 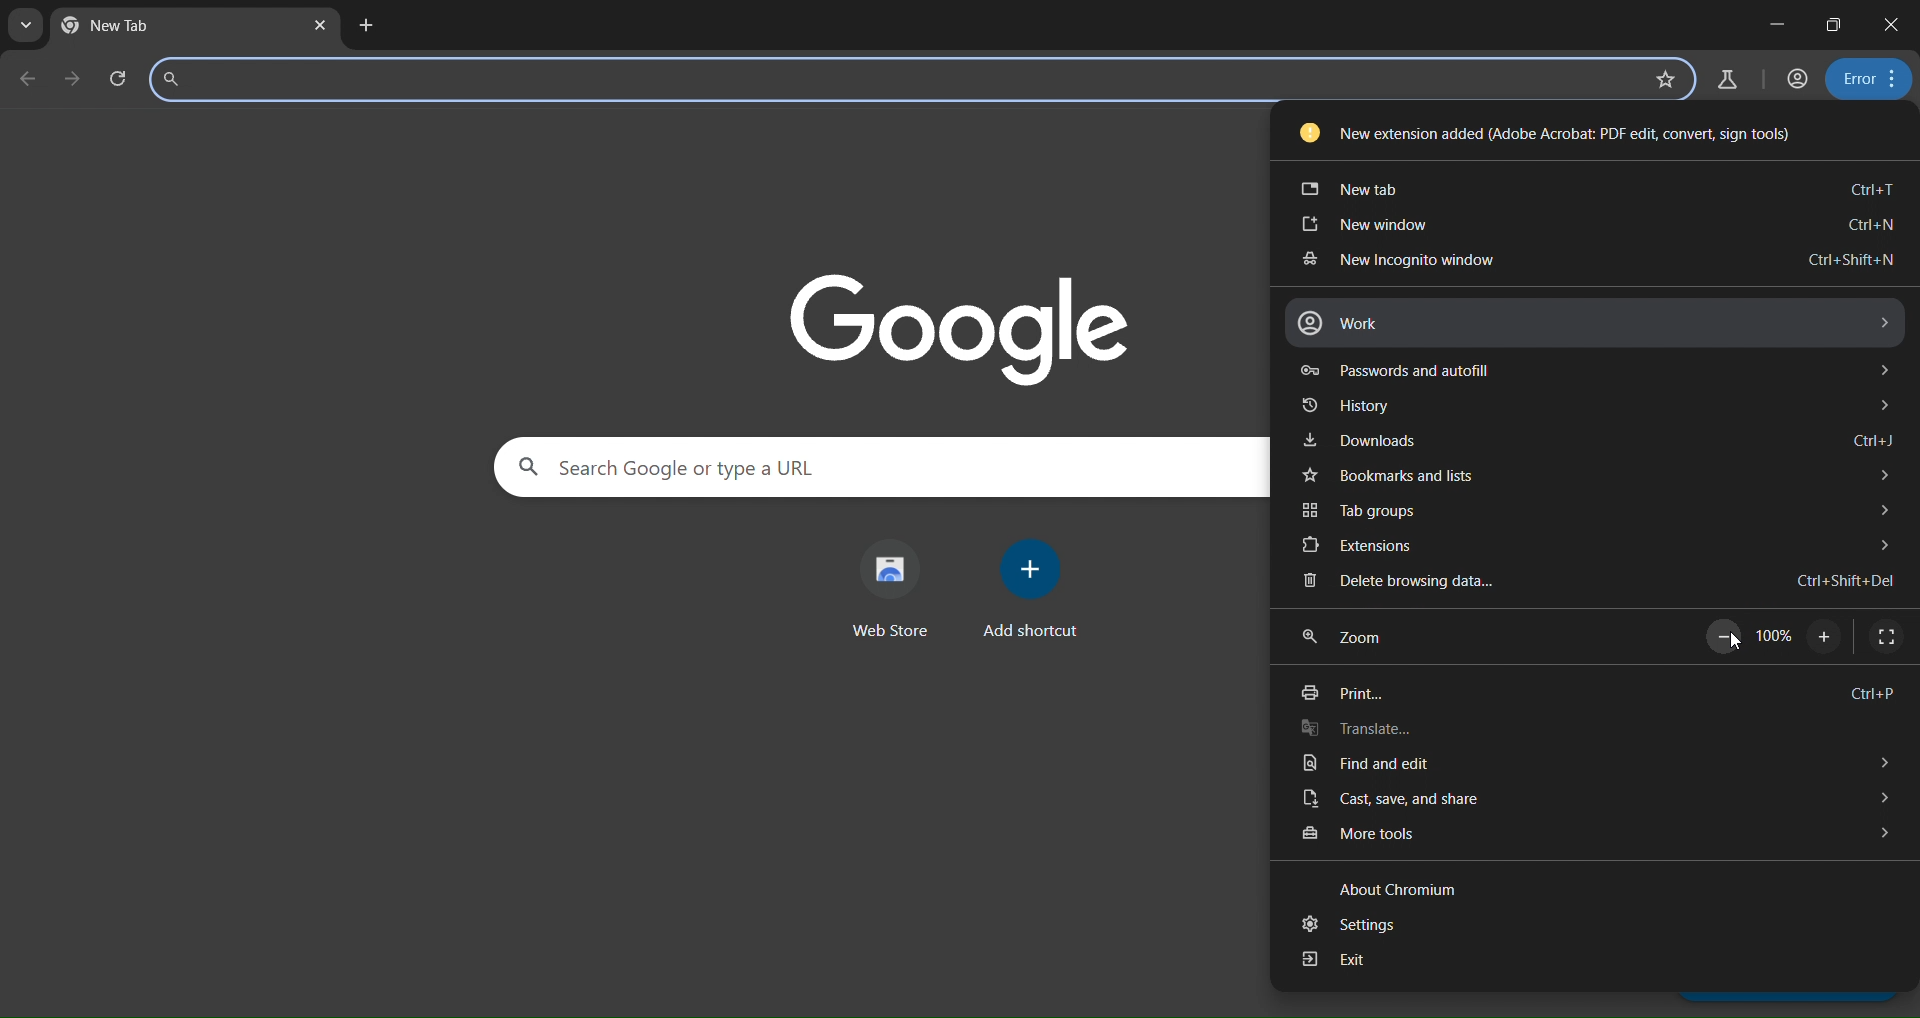 What do you see at coordinates (1726, 80) in the screenshot?
I see `search labs` at bounding box center [1726, 80].